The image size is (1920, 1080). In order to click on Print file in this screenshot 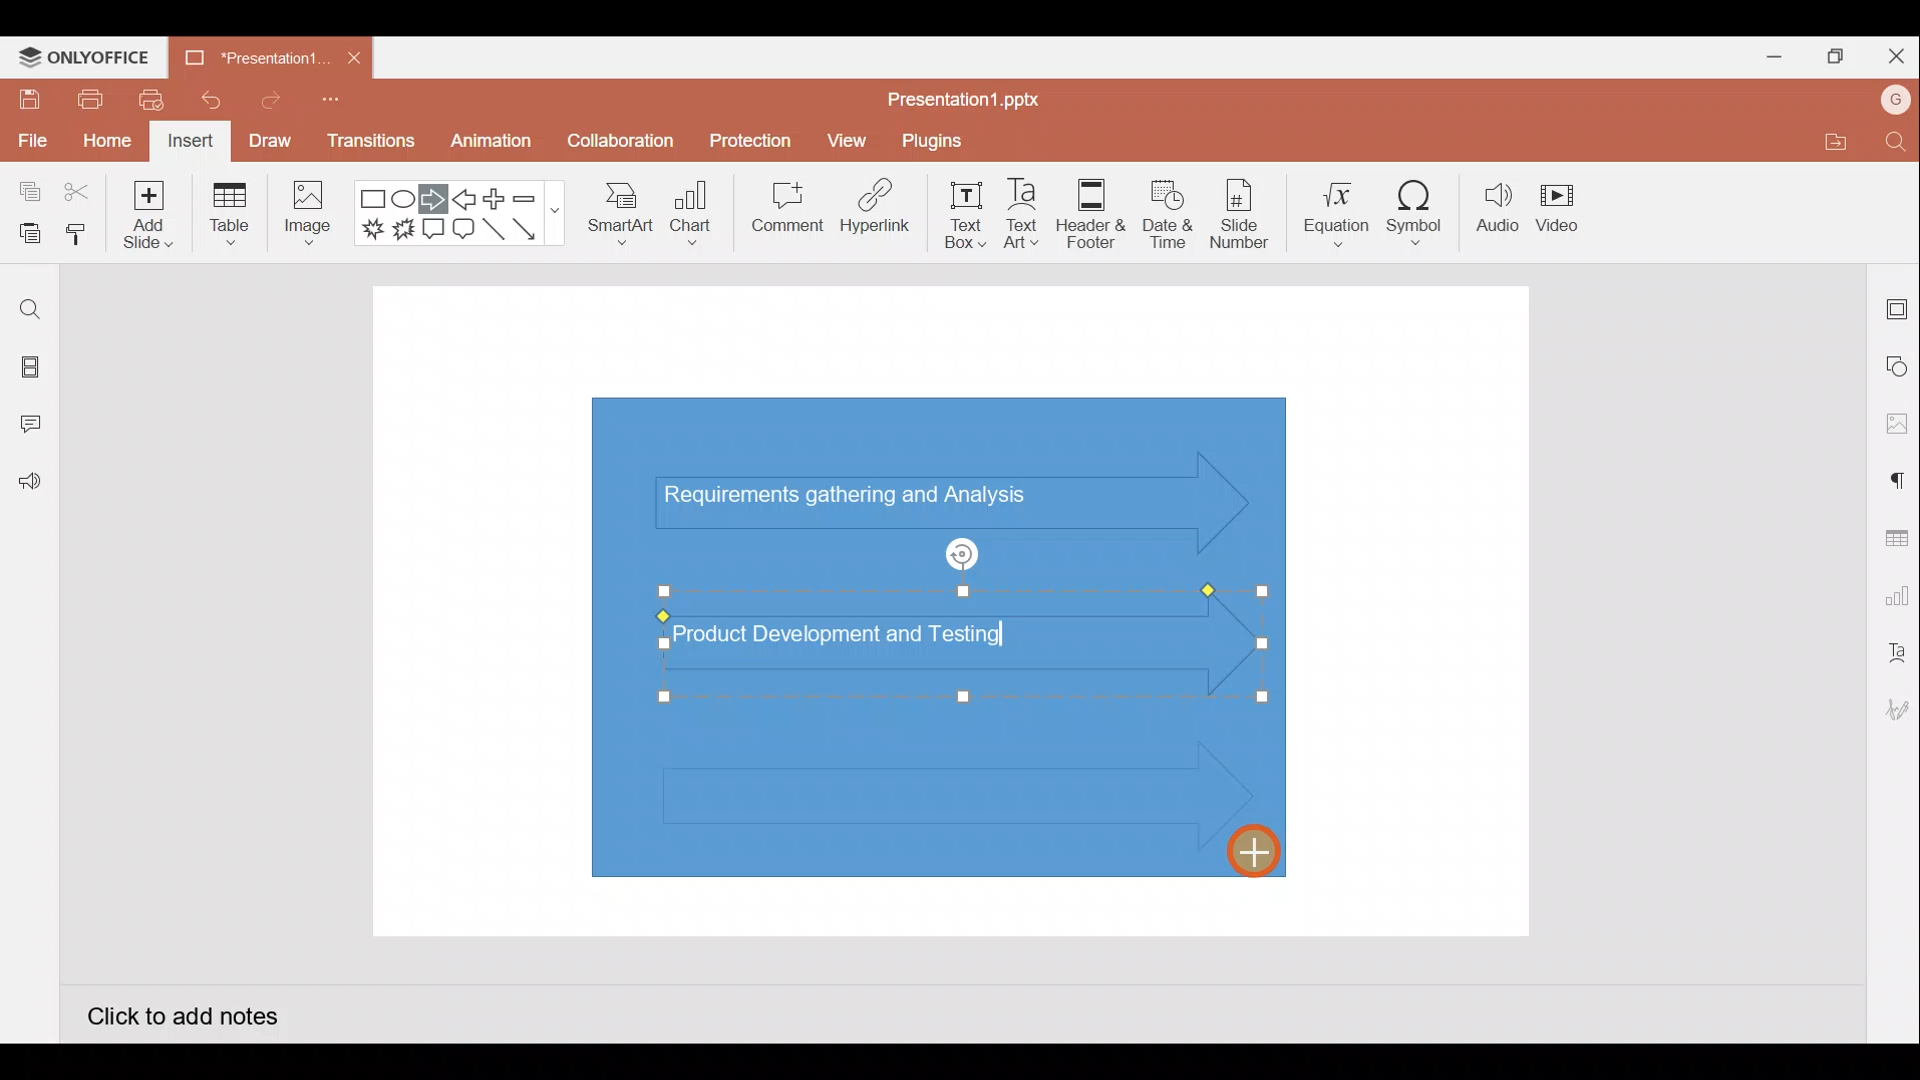, I will do `click(88, 98)`.